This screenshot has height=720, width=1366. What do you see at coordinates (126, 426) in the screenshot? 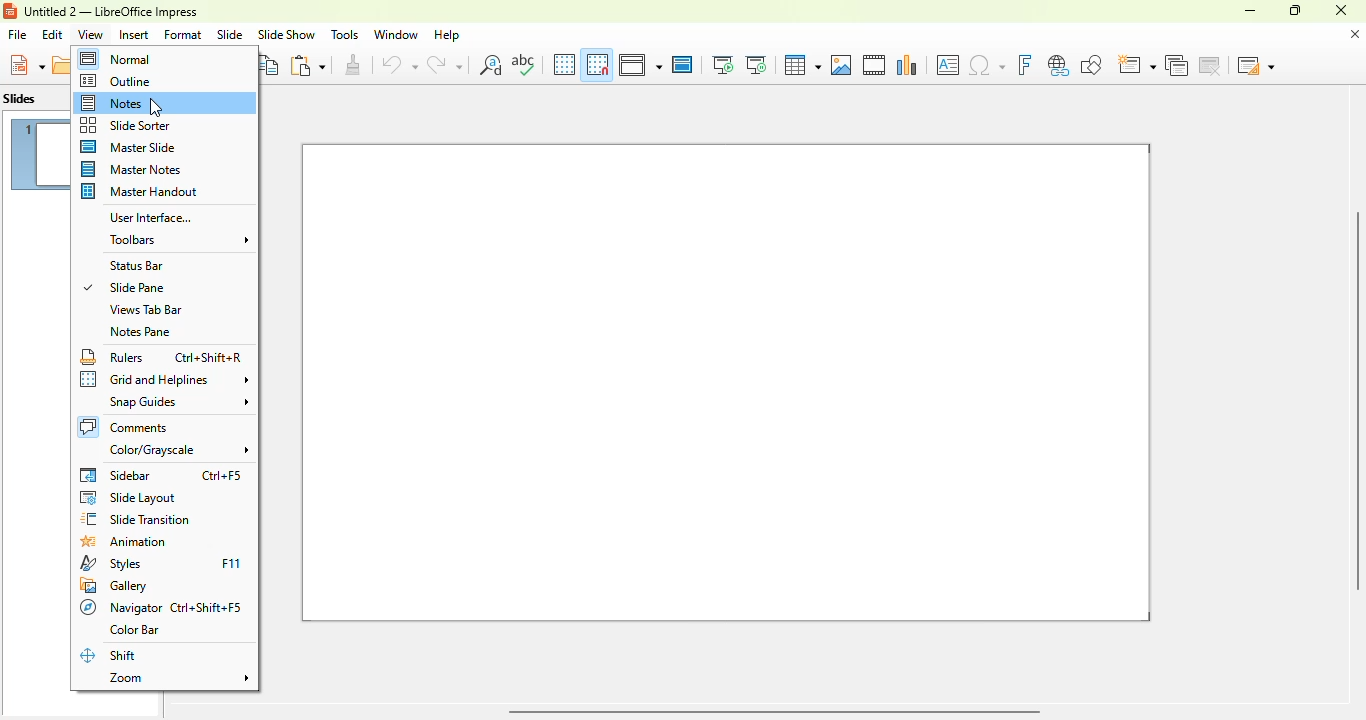
I see `comments` at bounding box center [126, 426].